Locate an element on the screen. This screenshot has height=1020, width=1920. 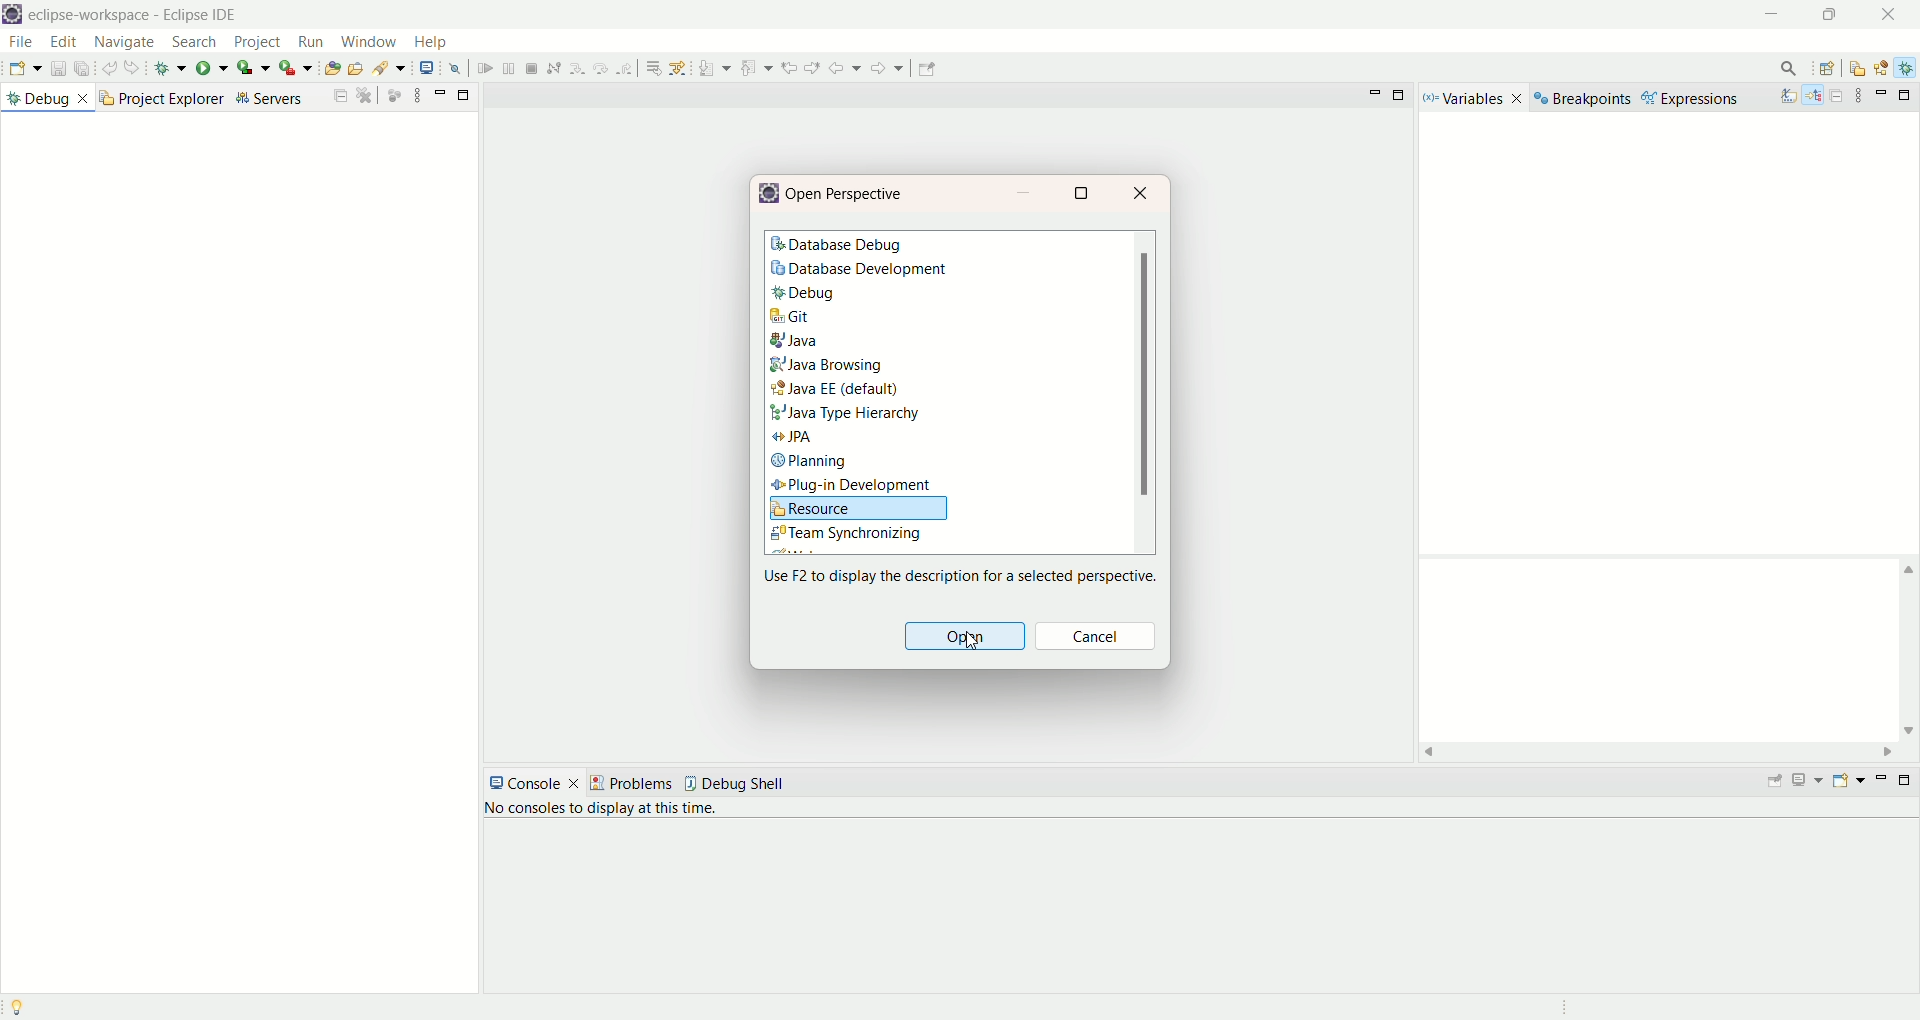
servers is located at coordinates (275, 98).